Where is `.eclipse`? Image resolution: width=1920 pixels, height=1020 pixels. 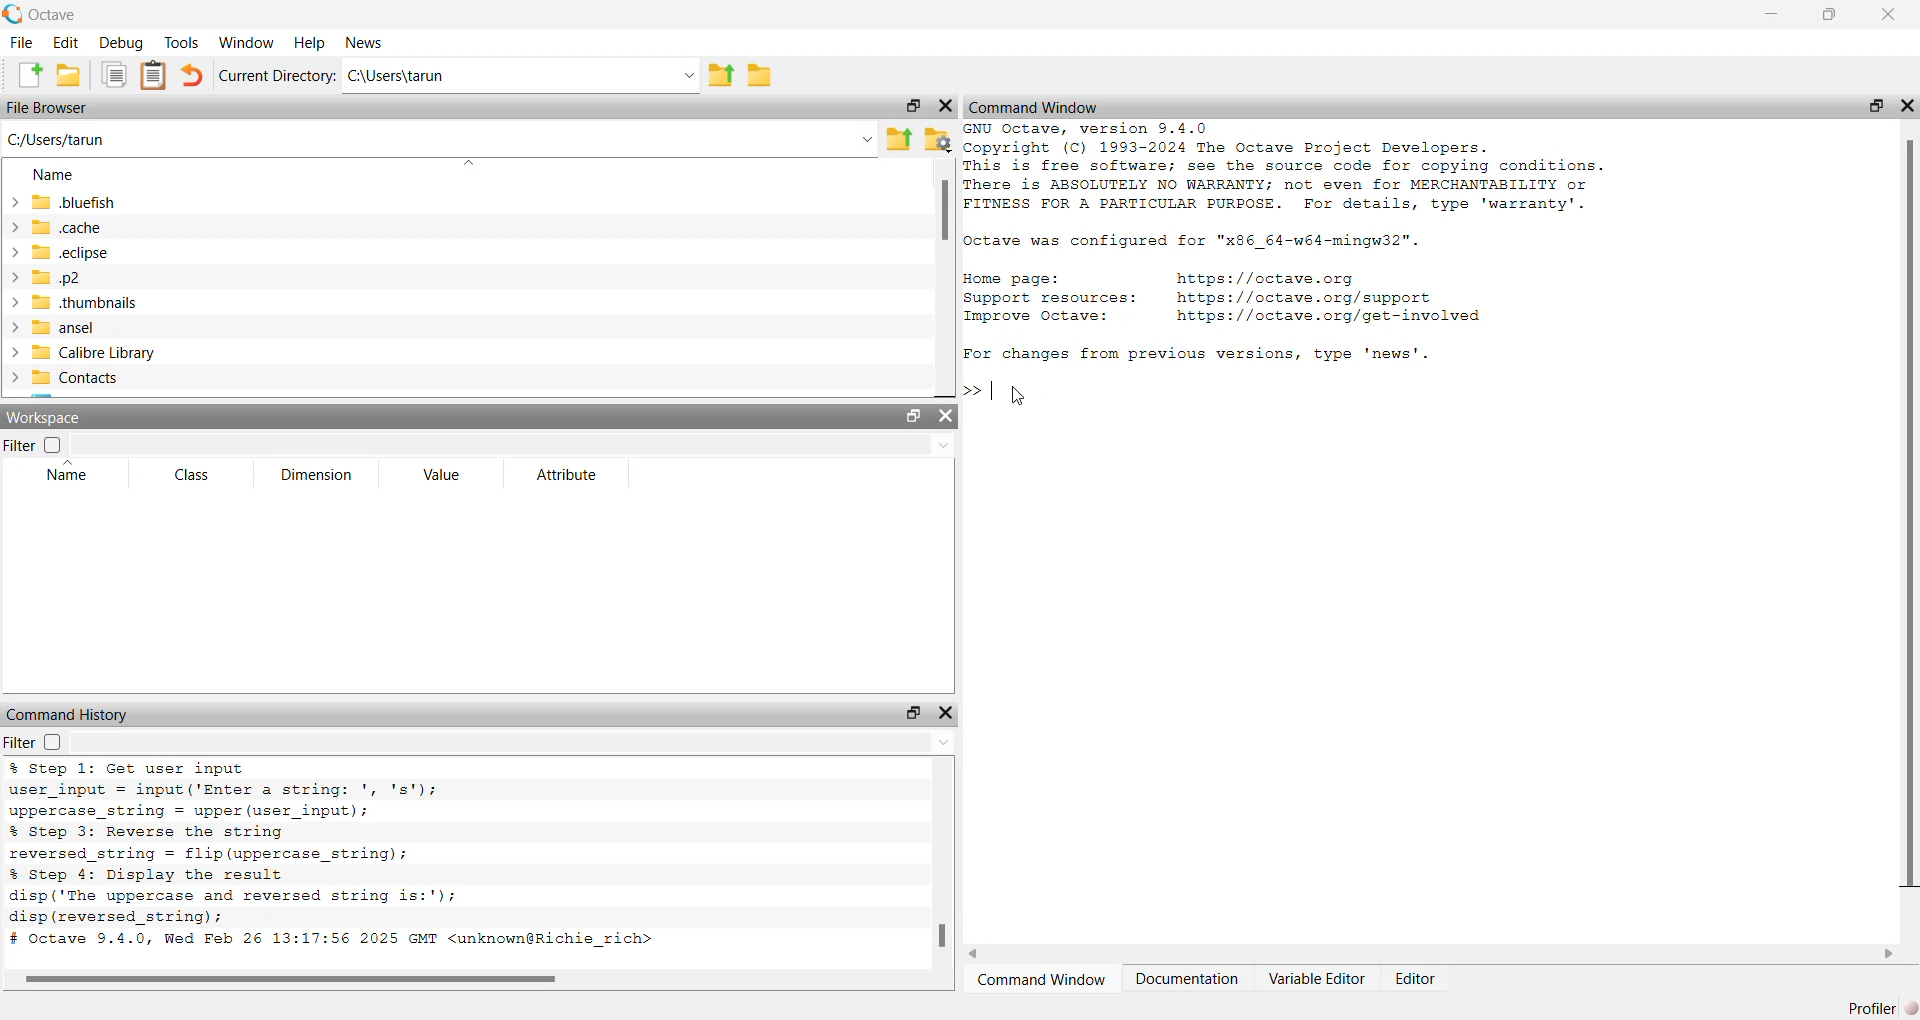
.eclipse is located at coordinates (114, 254).